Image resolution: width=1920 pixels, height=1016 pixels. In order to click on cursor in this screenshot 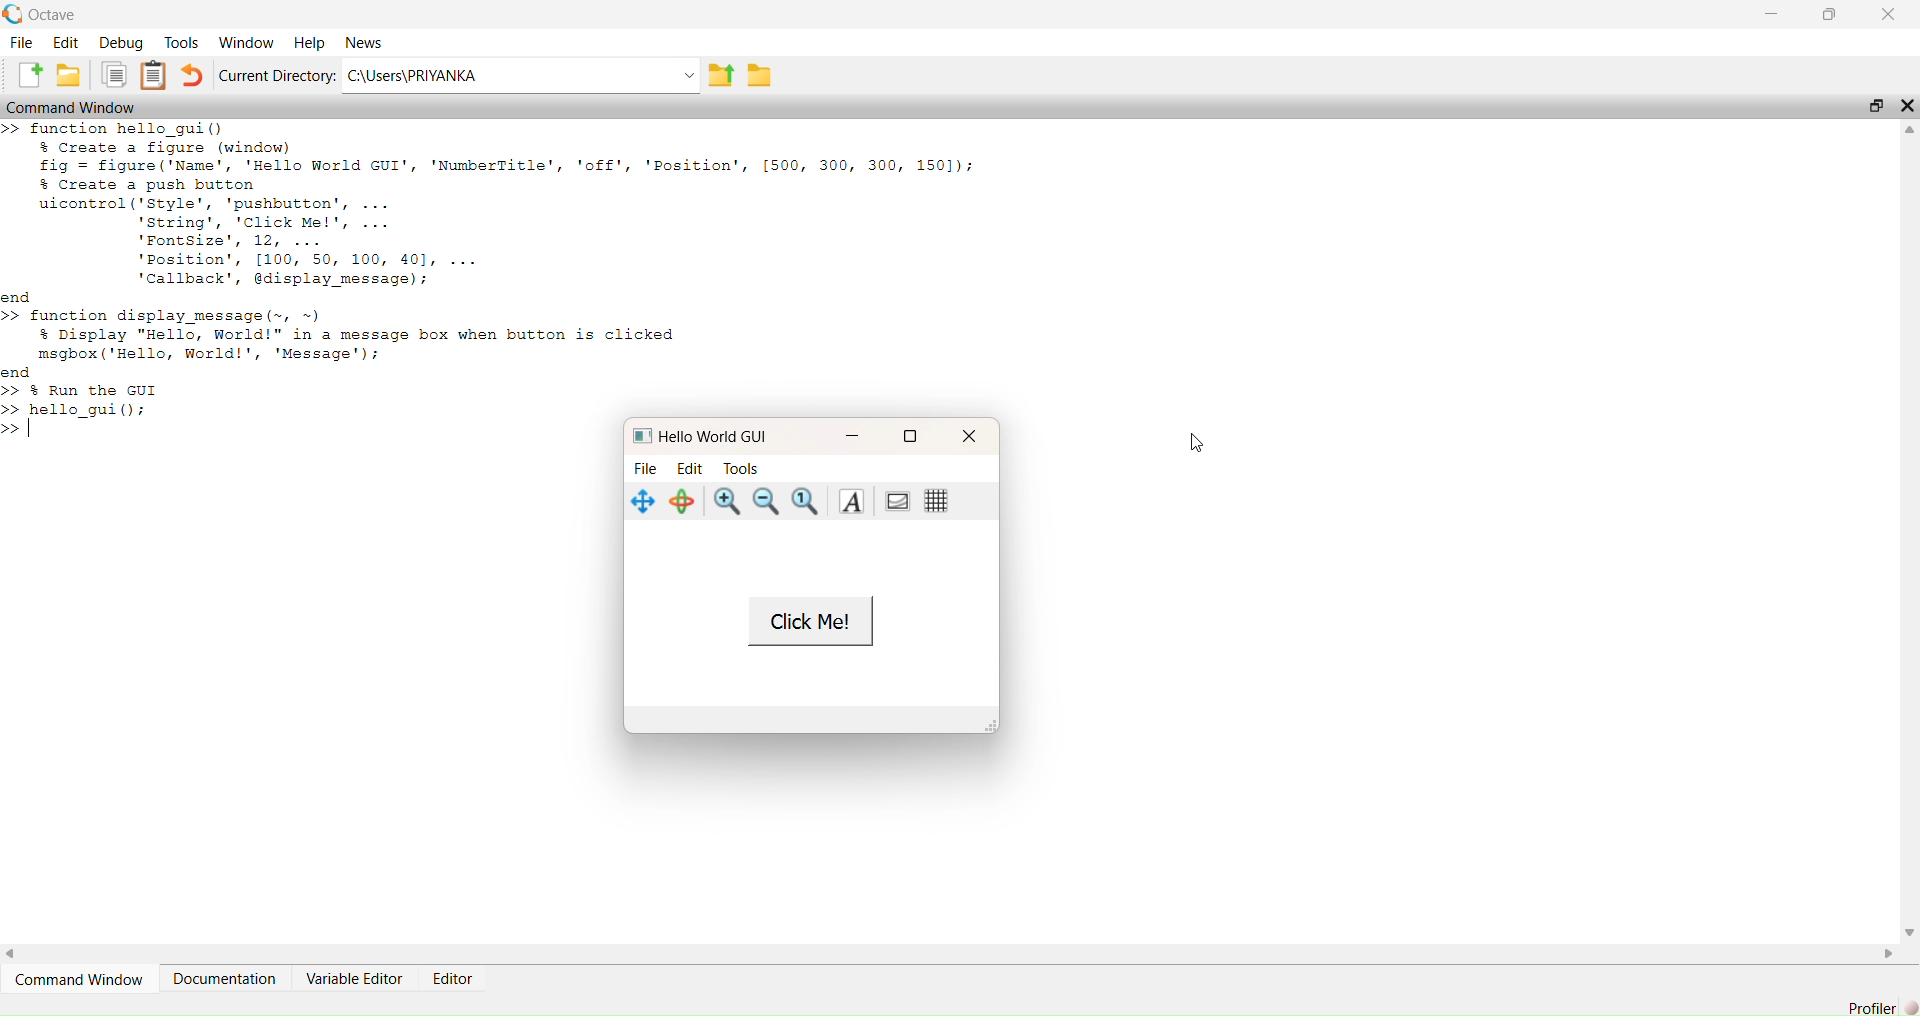, I will do `click(1199, 445)`.